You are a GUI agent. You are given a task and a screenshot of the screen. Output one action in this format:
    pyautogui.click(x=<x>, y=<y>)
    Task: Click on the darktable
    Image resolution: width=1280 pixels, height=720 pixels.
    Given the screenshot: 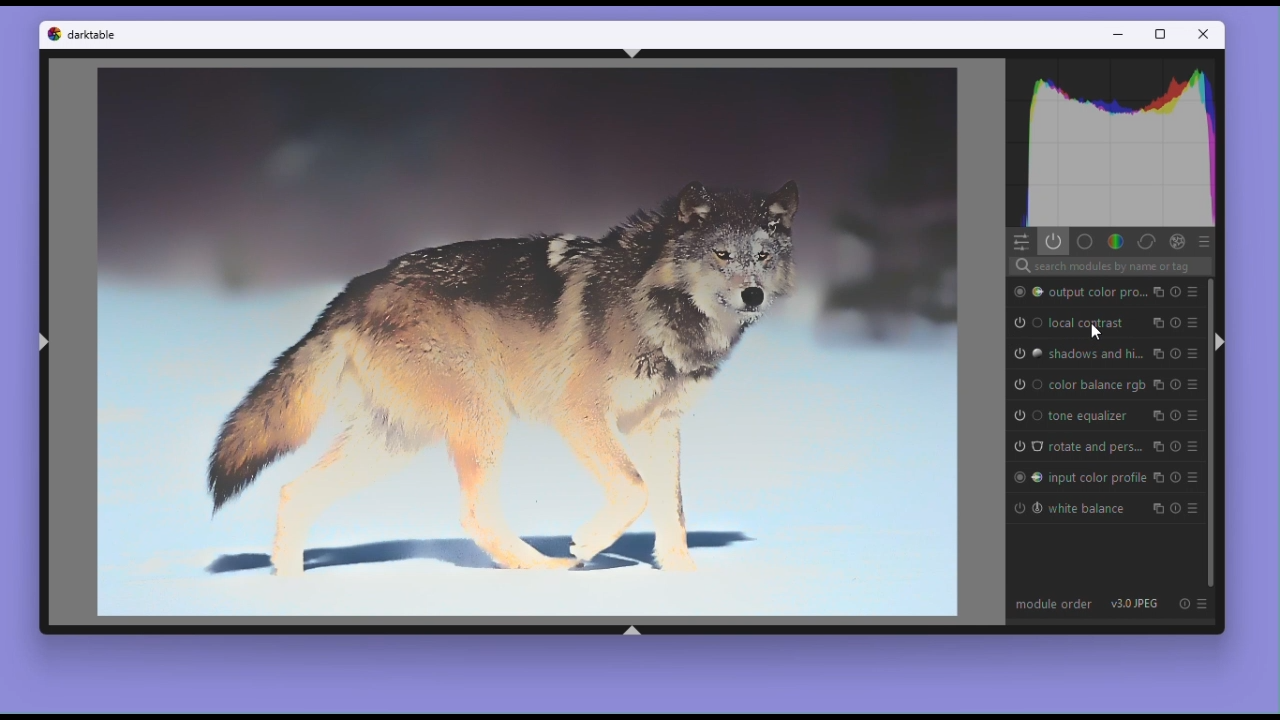 What is the action you would take?
    pyautogui.click(x=95, y=37)
    